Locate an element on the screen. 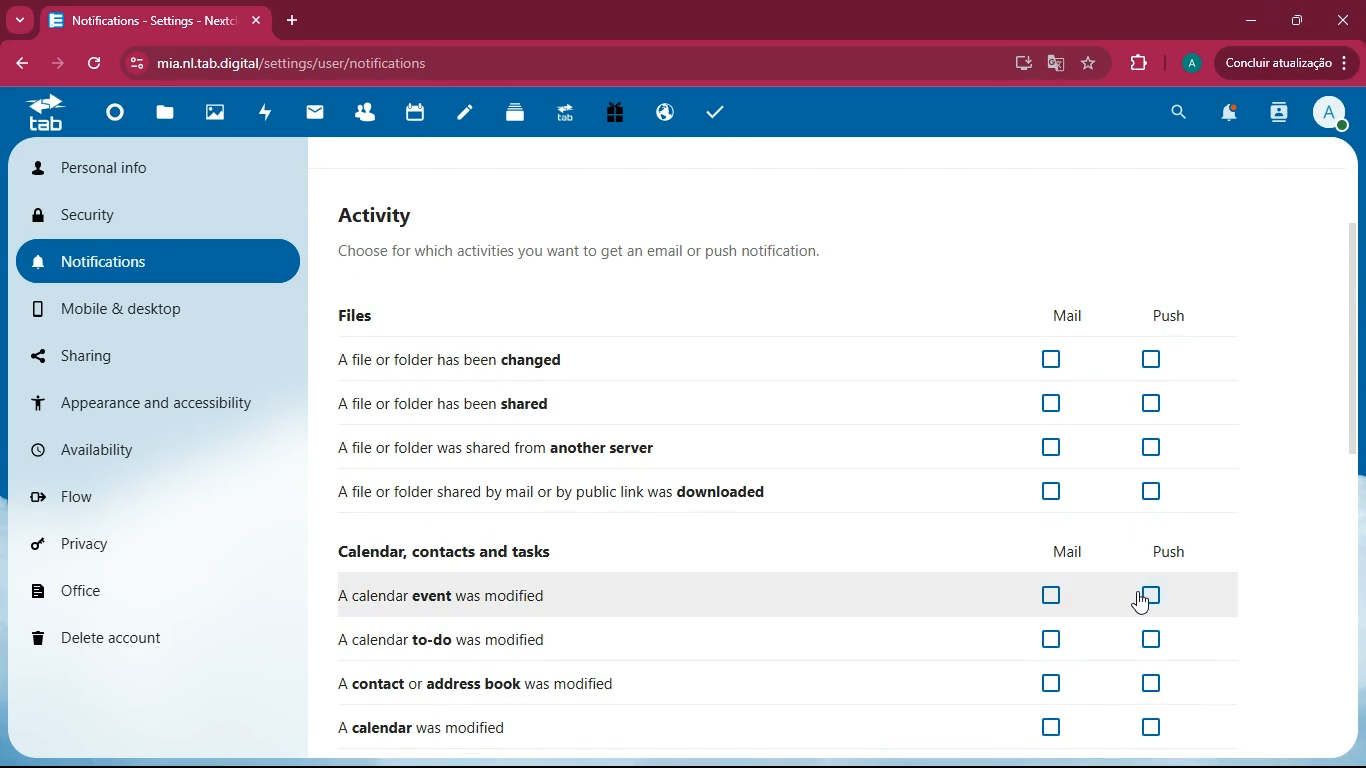 This screenshot has height=768, width=1366. friends is located at coordinates (366, 109).